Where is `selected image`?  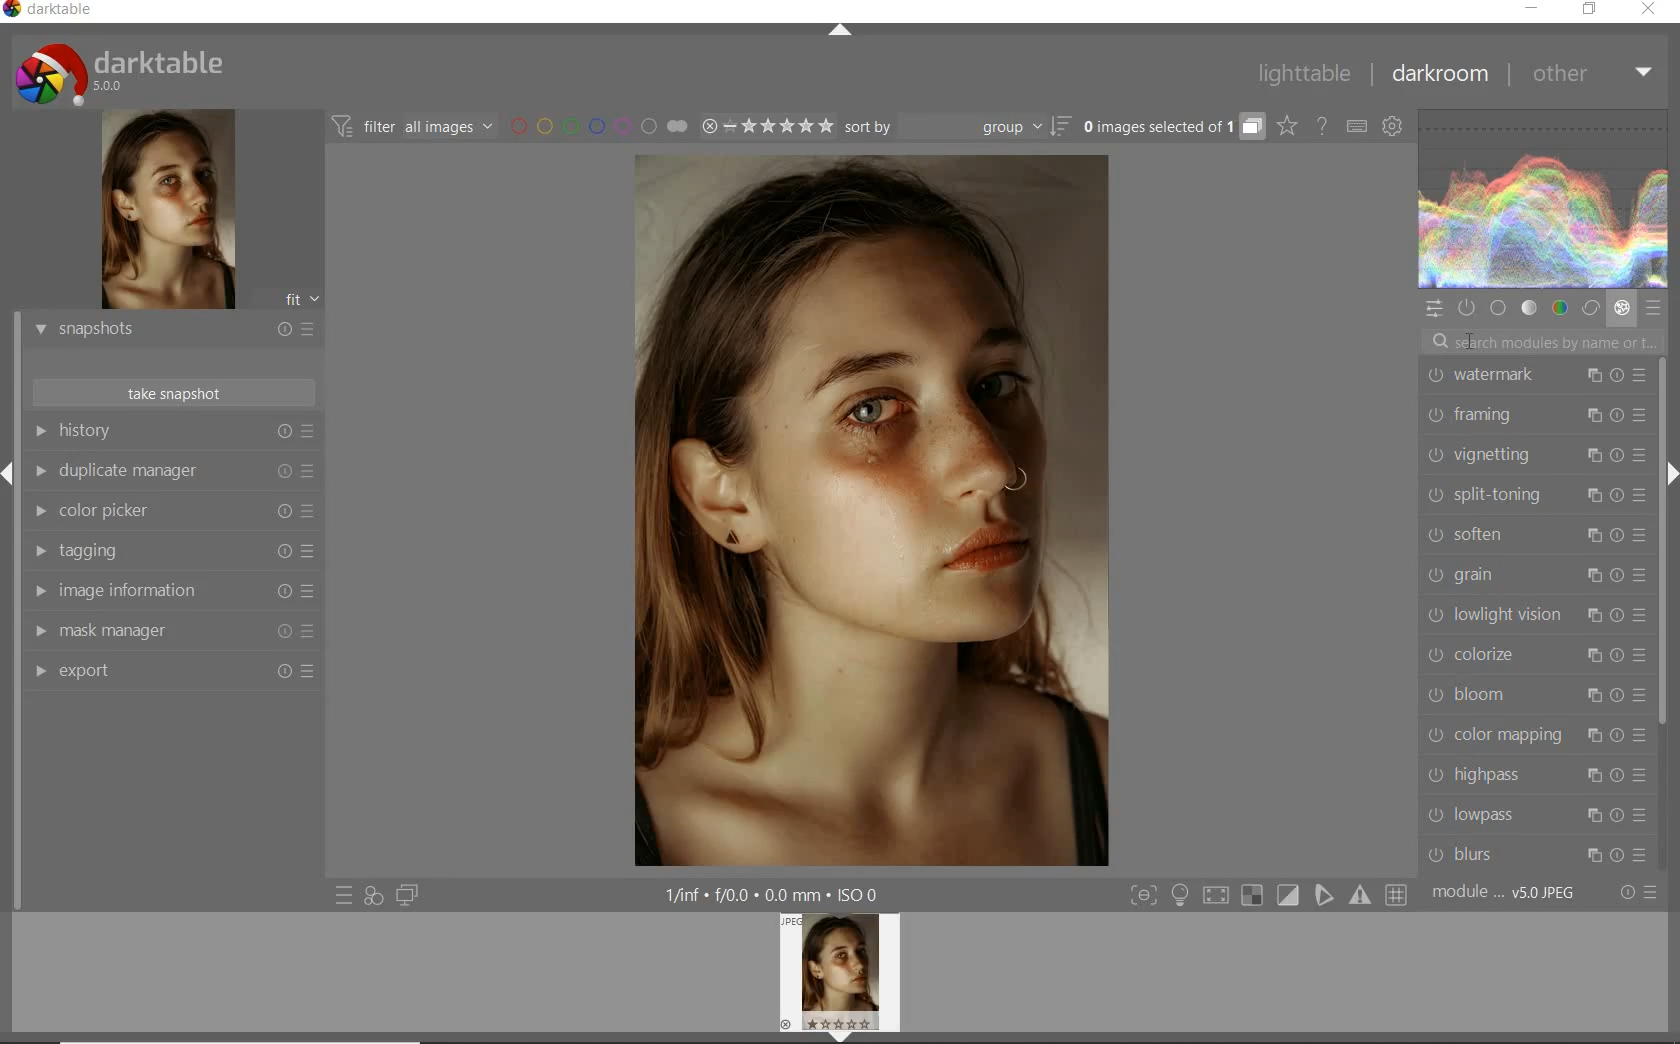
selected image is located at coordinates (875, 510).